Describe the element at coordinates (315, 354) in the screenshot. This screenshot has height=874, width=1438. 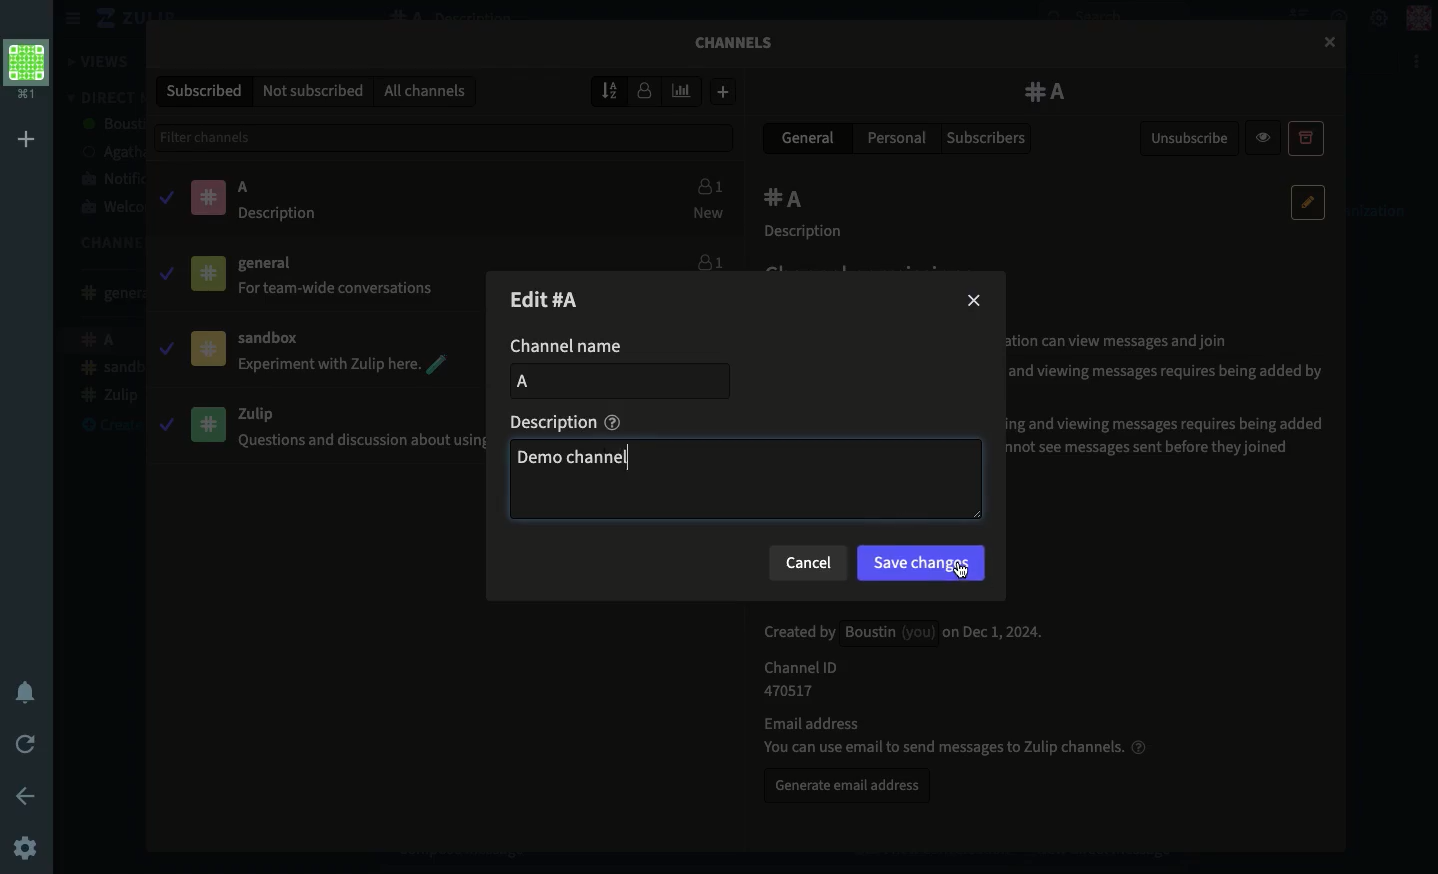
I see `Sandbox` at that location.